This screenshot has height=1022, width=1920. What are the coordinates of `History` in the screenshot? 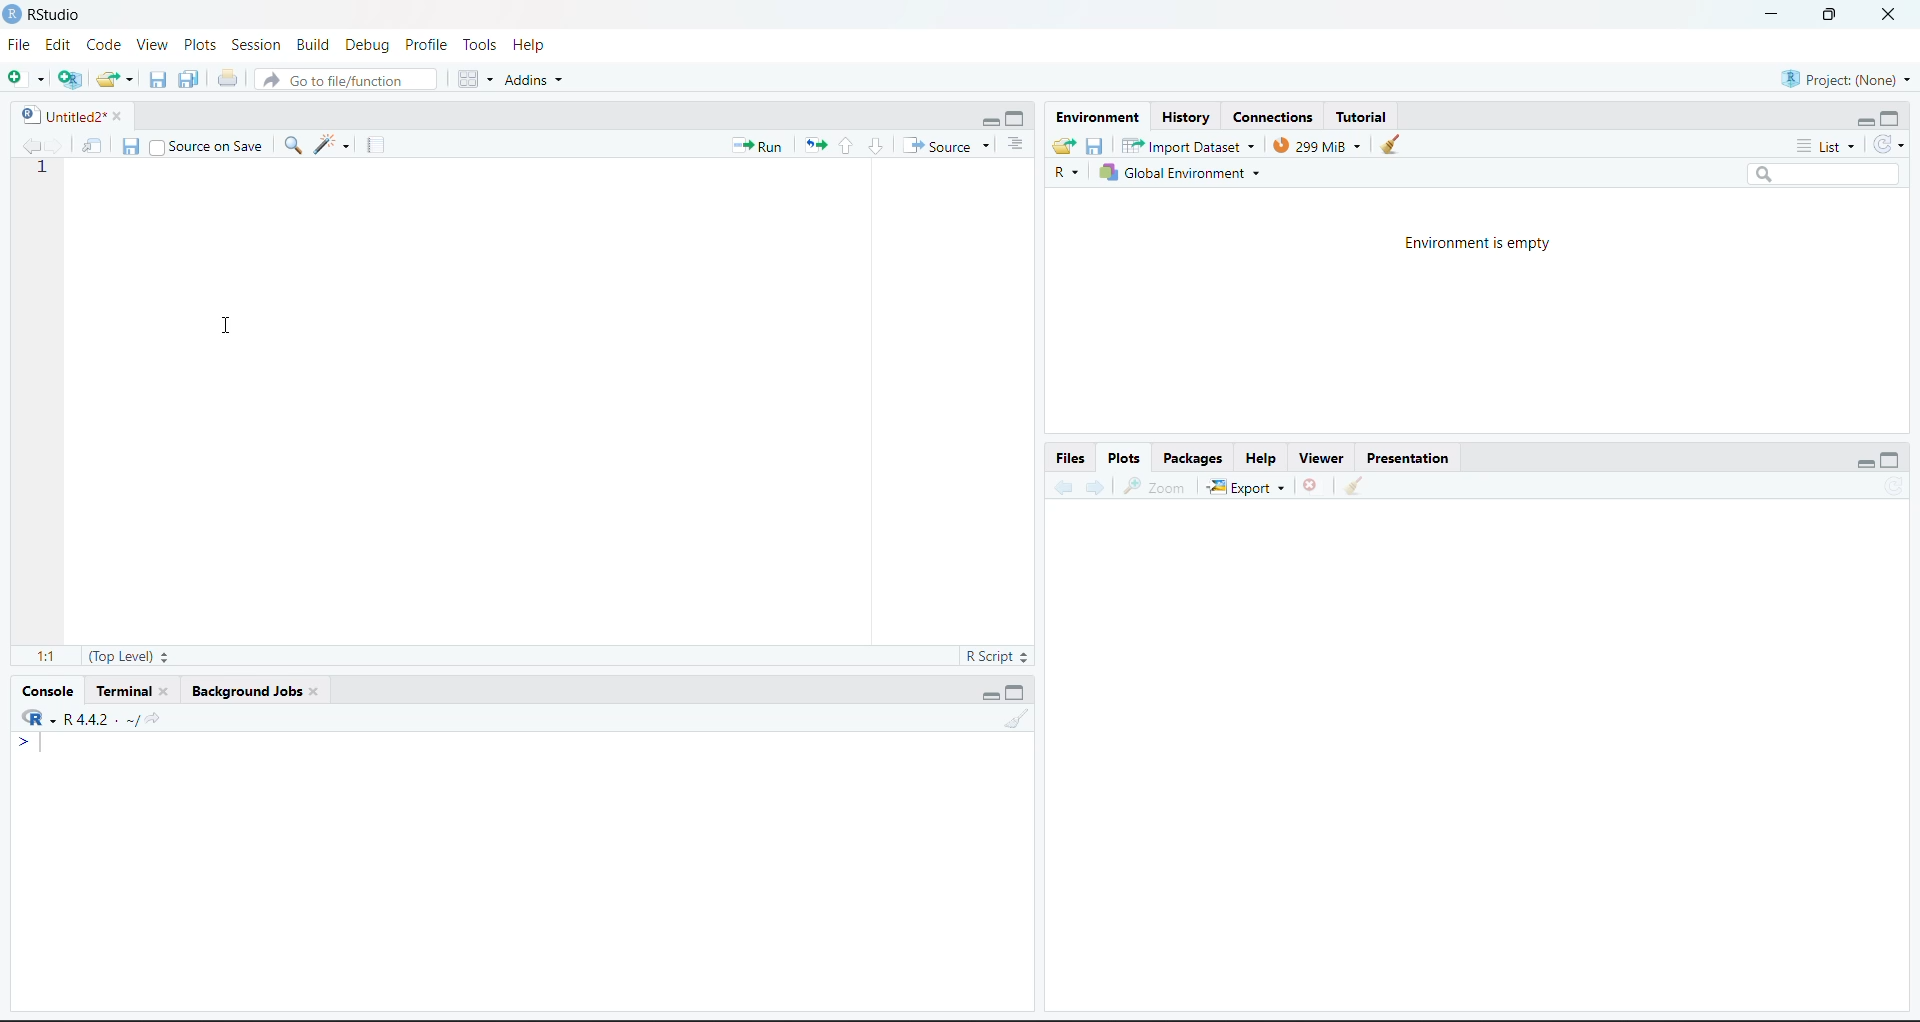 It's located at (1187, 117).